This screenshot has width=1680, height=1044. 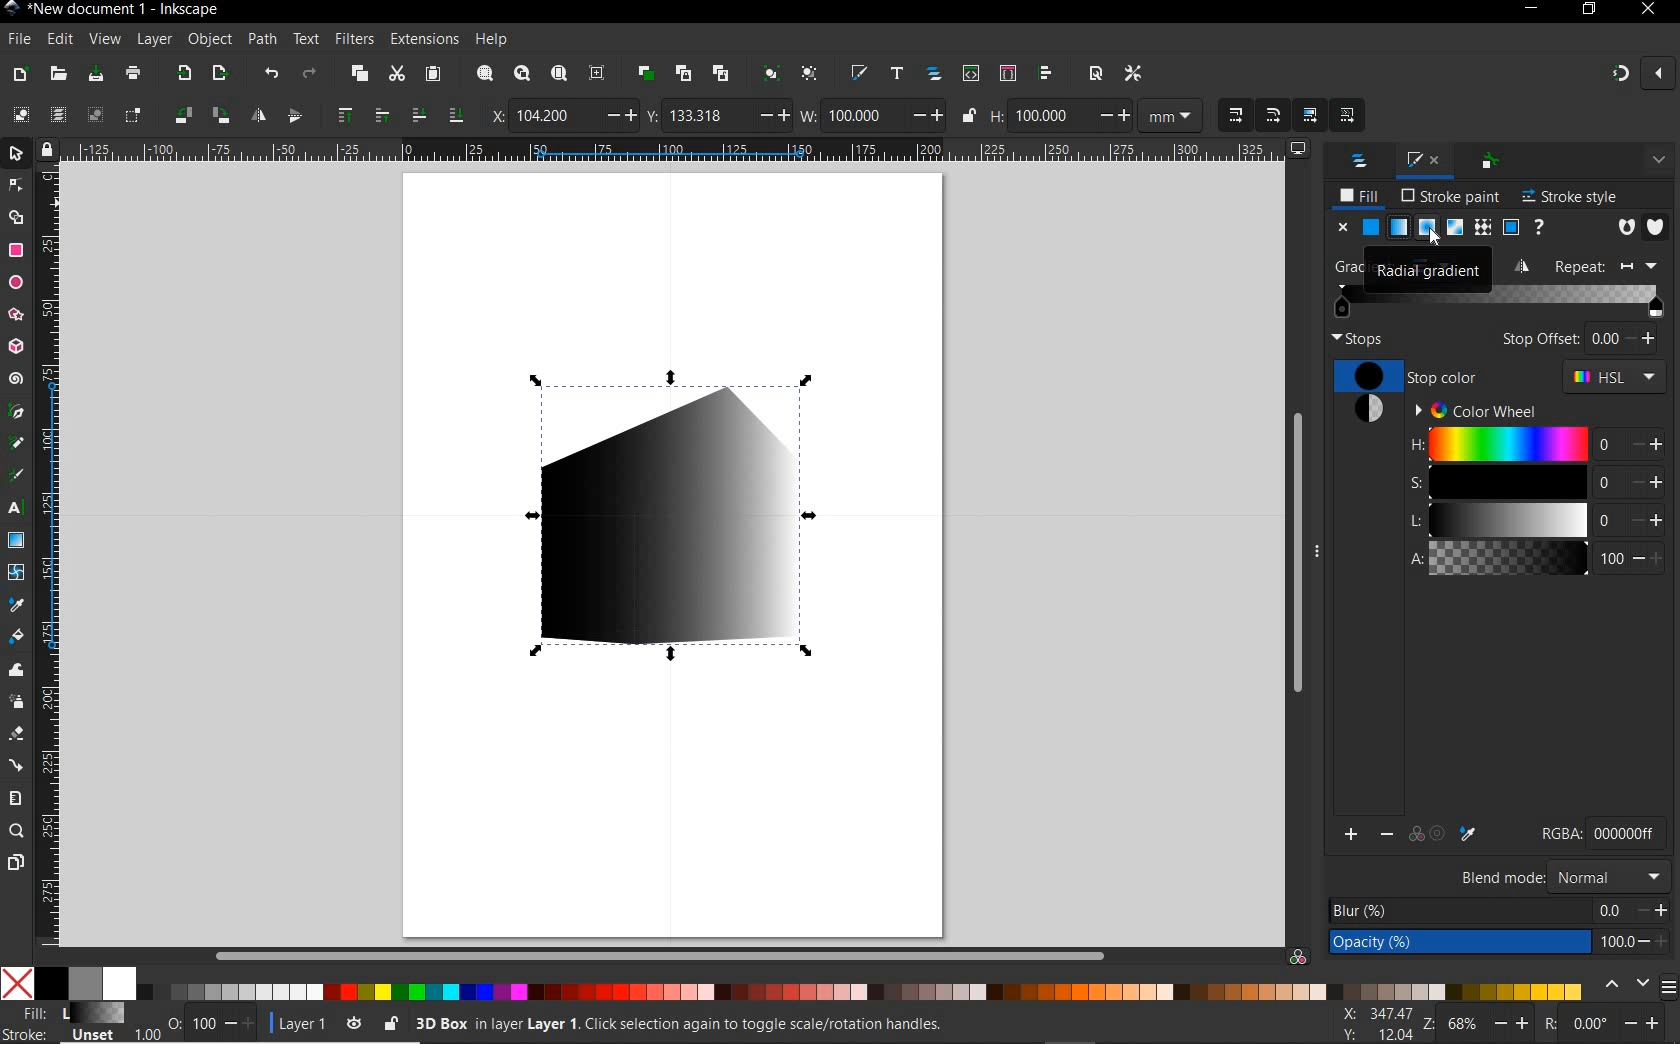 What do you see at coordinates (1513, 1023) in the screenshot?
I see `increase/decrease` at bounding box center [1513, 1023].